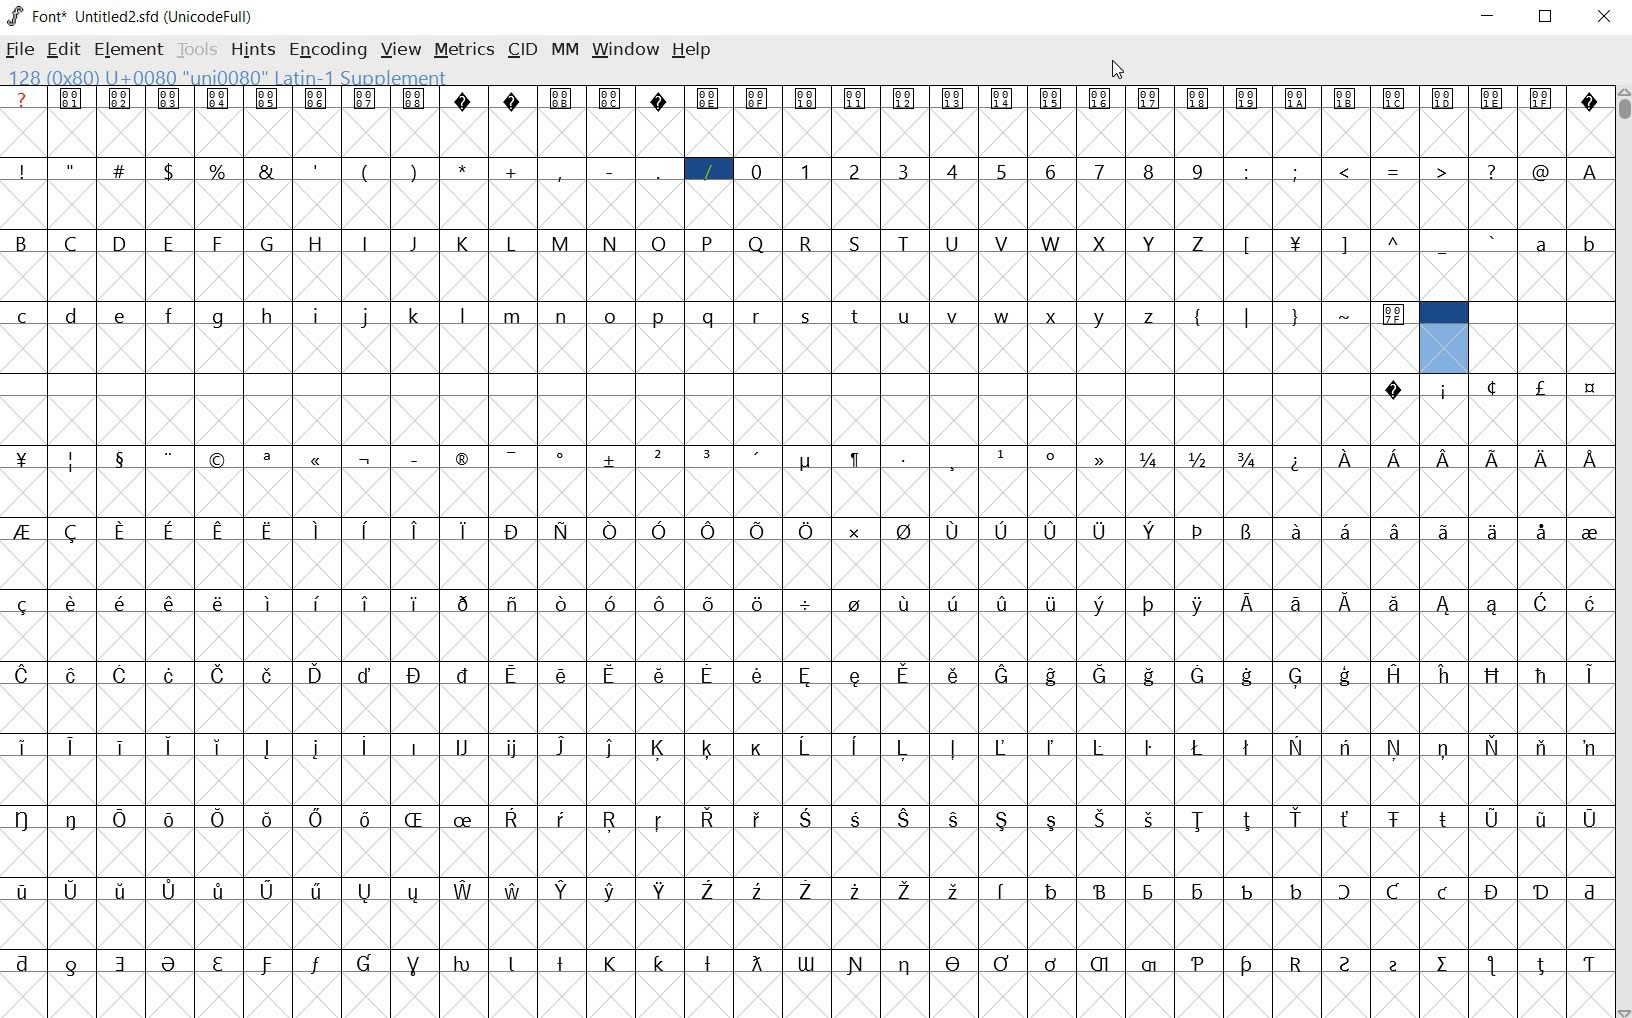  What do you see at coordinates (693, 50) in the screenshot?
I see `Help` at bounding box center [693, 50].